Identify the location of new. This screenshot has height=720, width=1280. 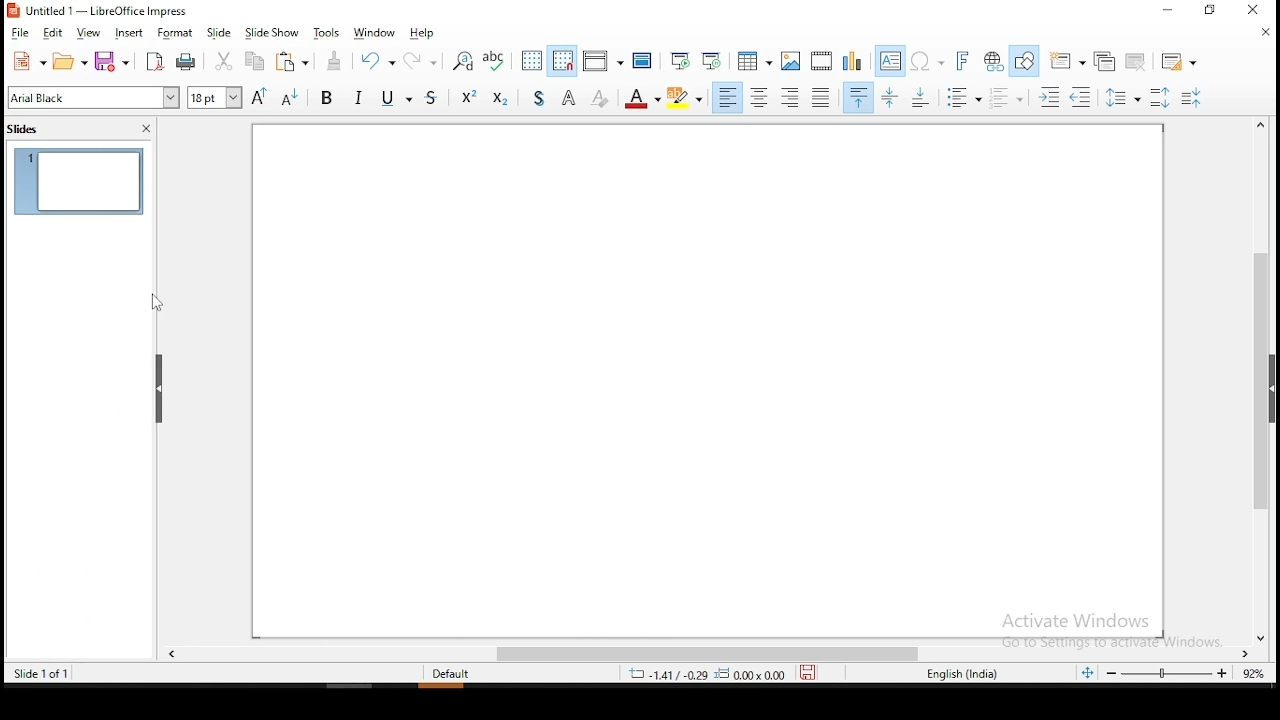
(28, 61).